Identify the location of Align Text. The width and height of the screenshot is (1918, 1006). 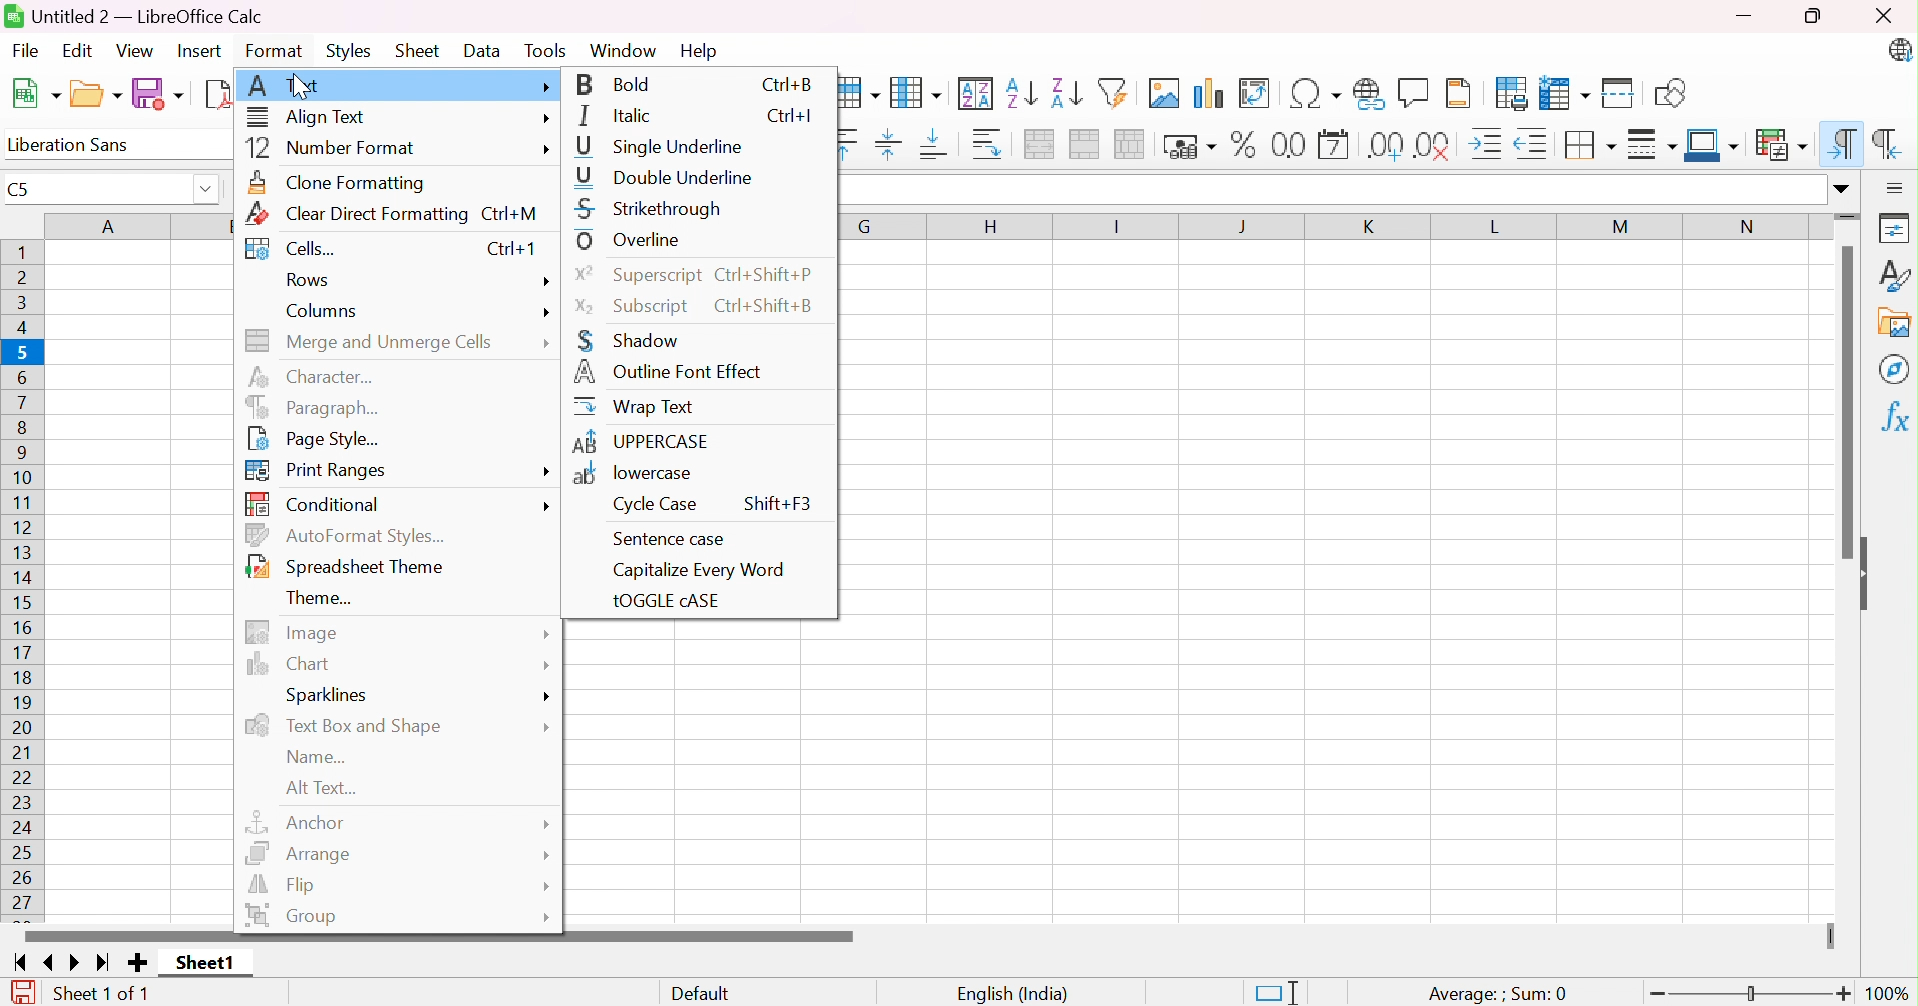
(308, 118).